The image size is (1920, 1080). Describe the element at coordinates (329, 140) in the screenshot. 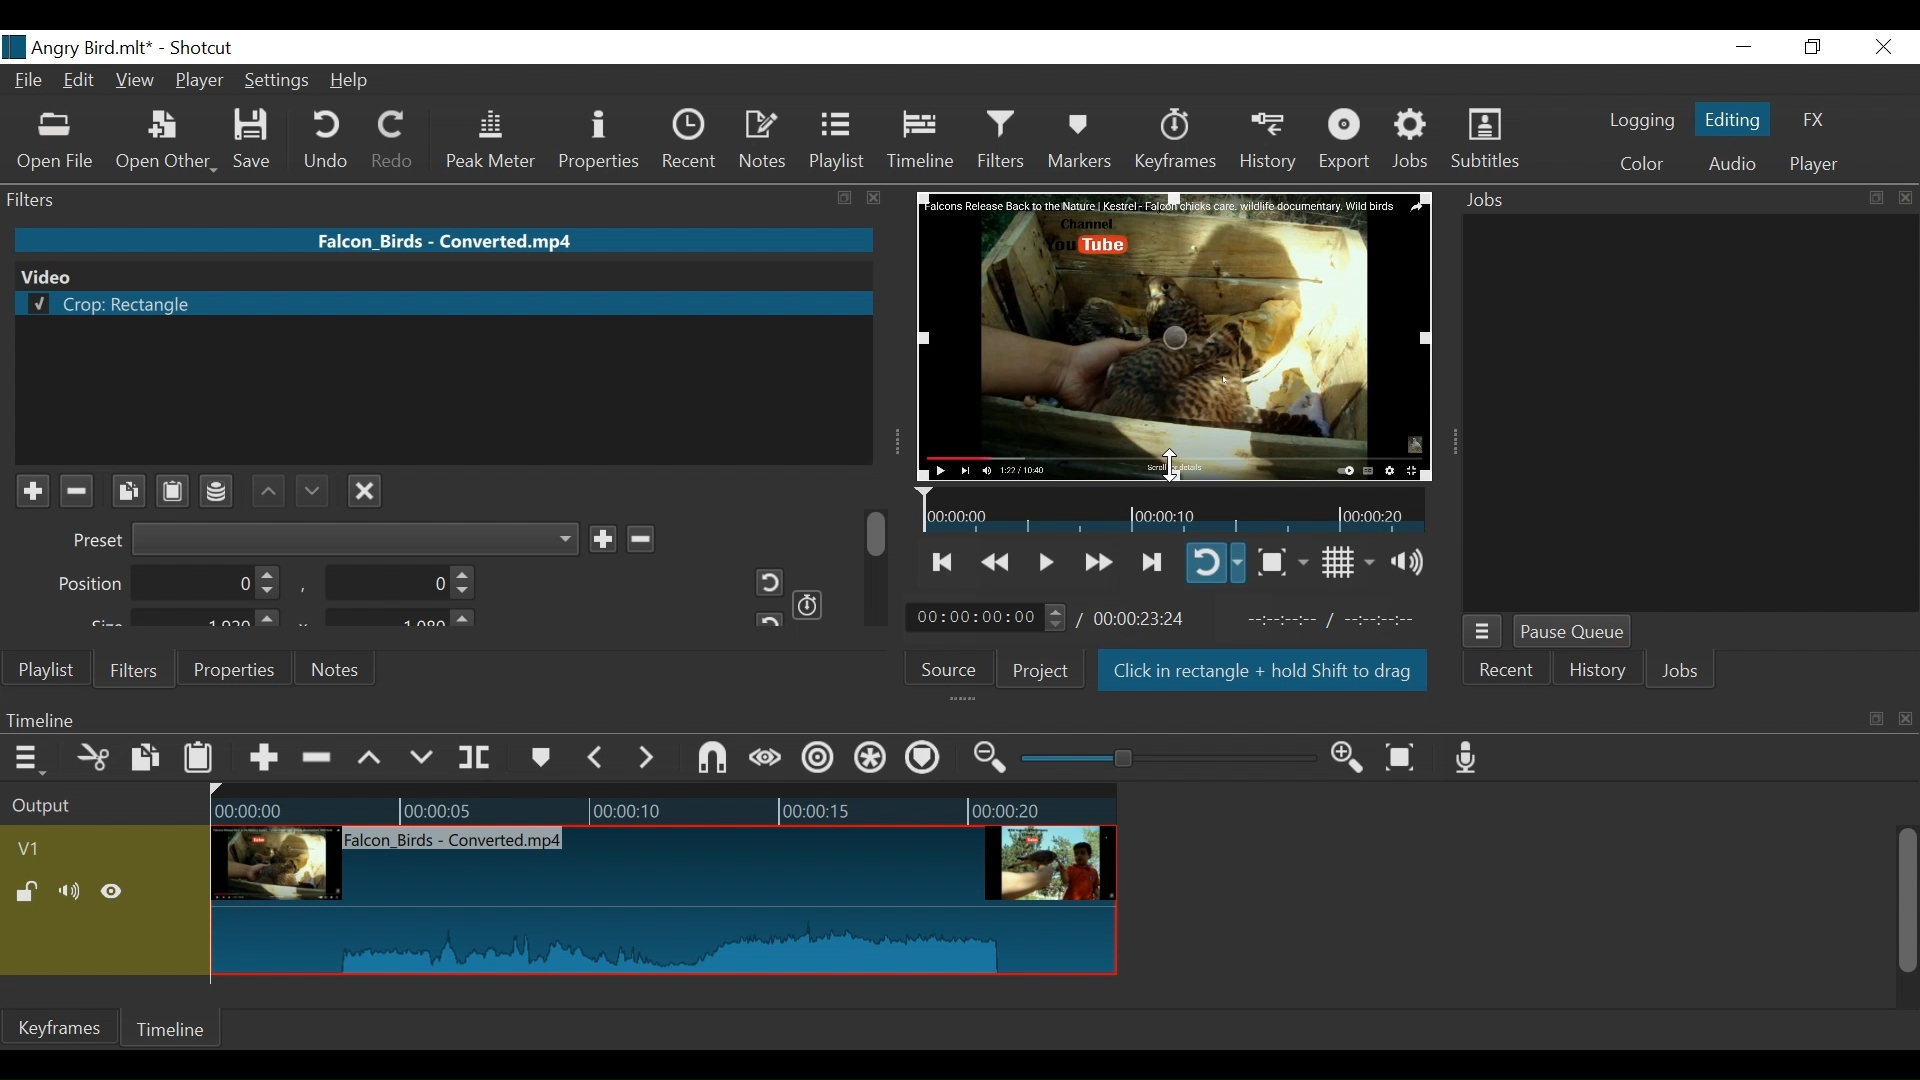

I see `Undo` at that location.